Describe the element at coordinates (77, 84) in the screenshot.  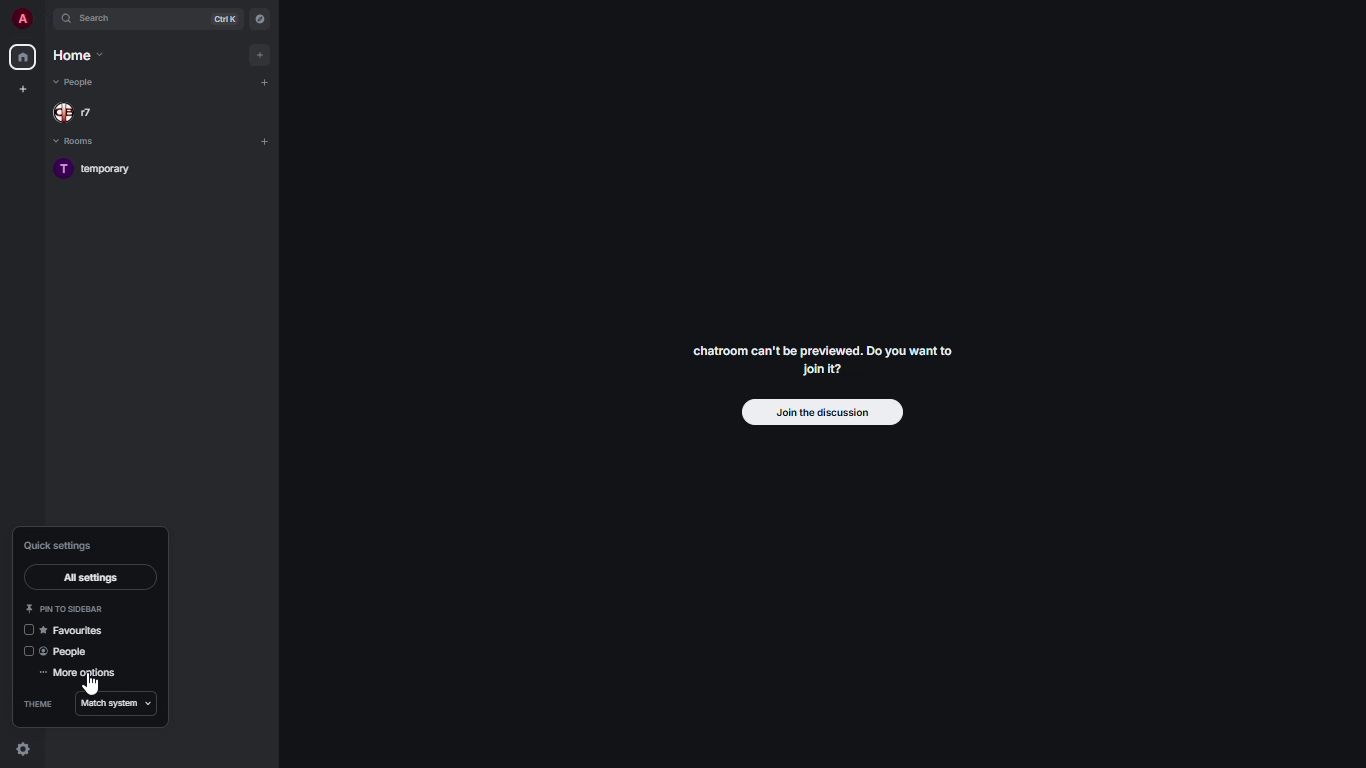
I see `people` at that location.